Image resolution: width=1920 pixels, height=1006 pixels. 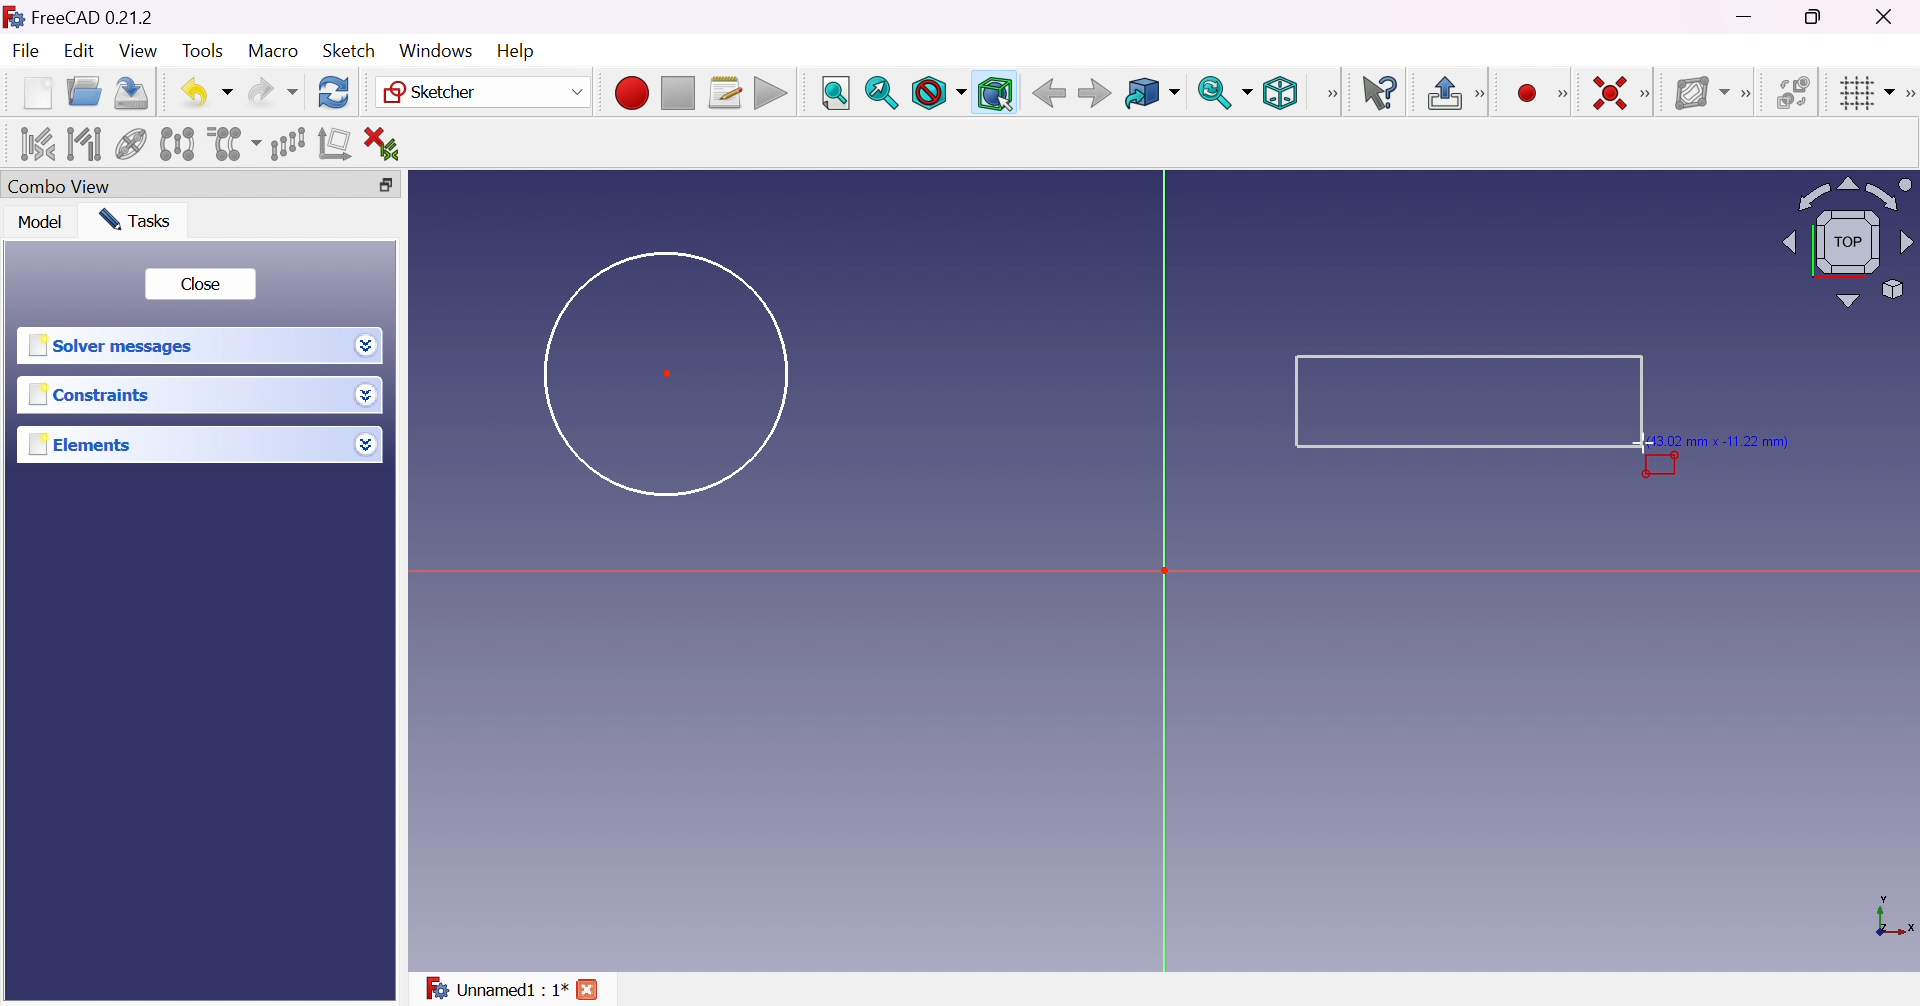 I want to click on (13.02 mm × -11.22 mm), so click(x=1727, y=440).